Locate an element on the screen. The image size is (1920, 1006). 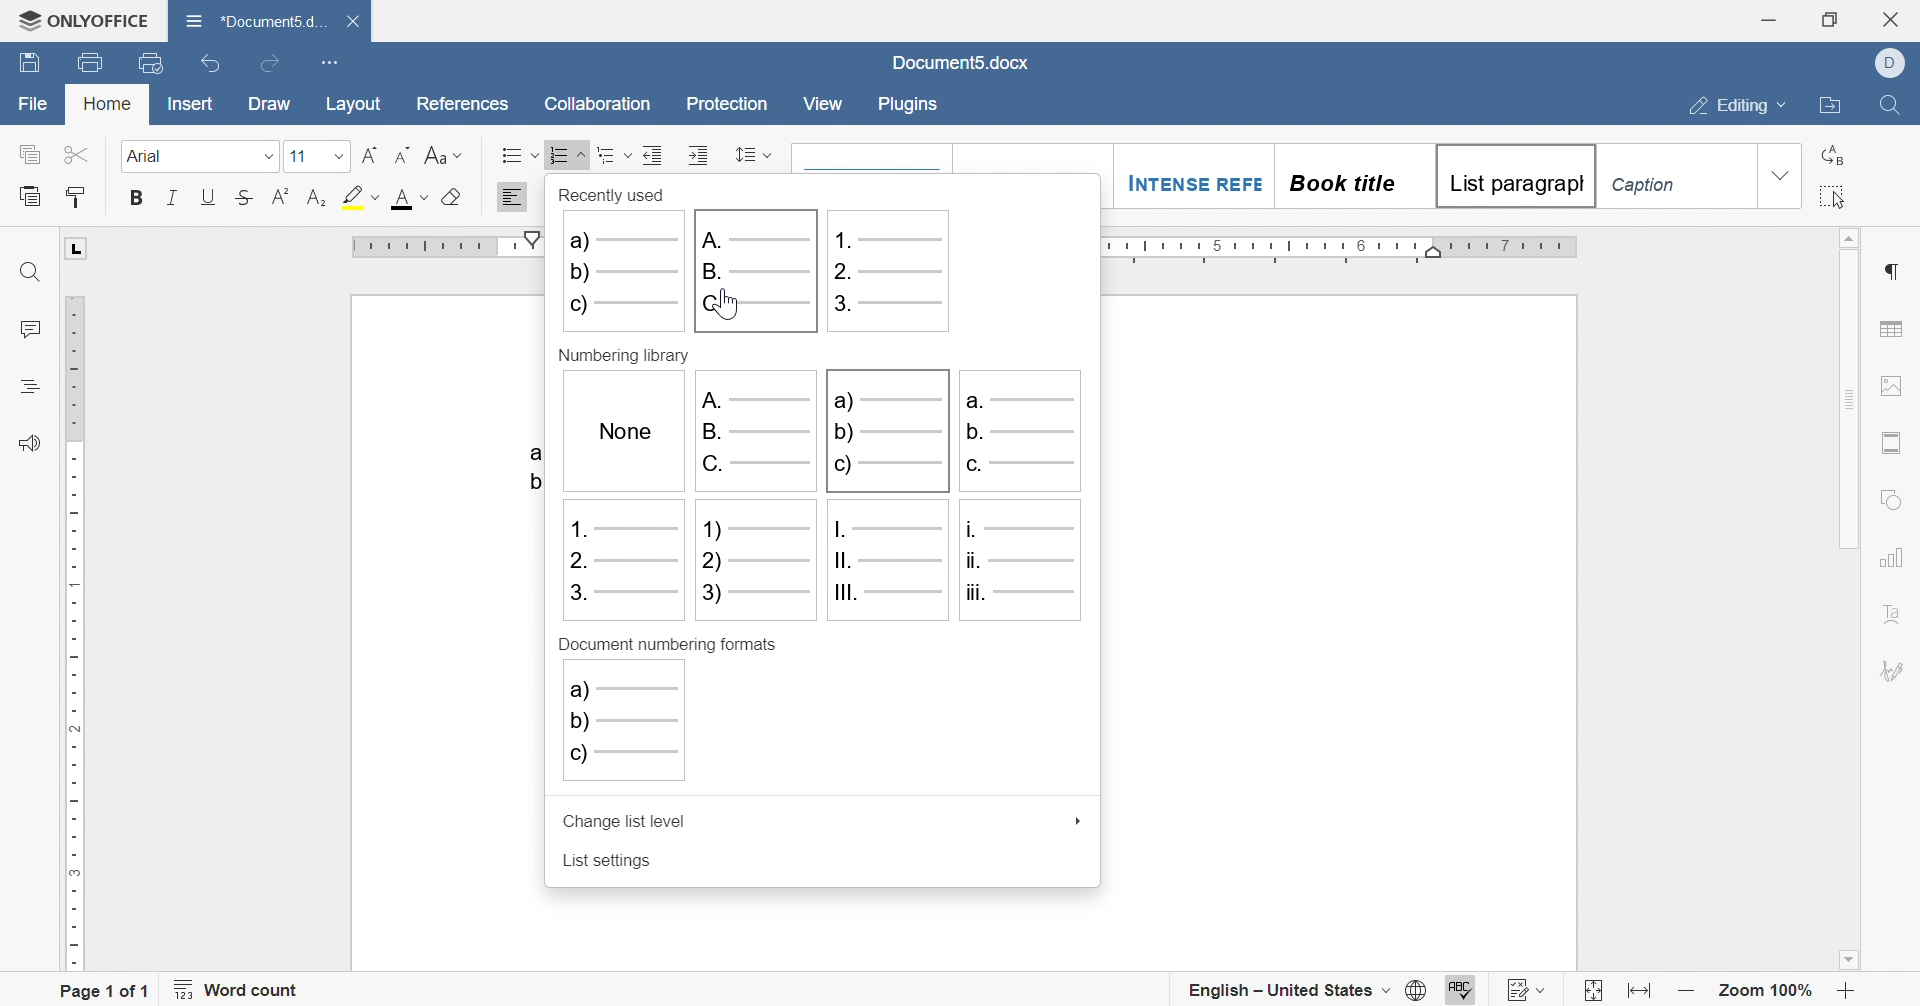
file is located at coordinates (34, 102).